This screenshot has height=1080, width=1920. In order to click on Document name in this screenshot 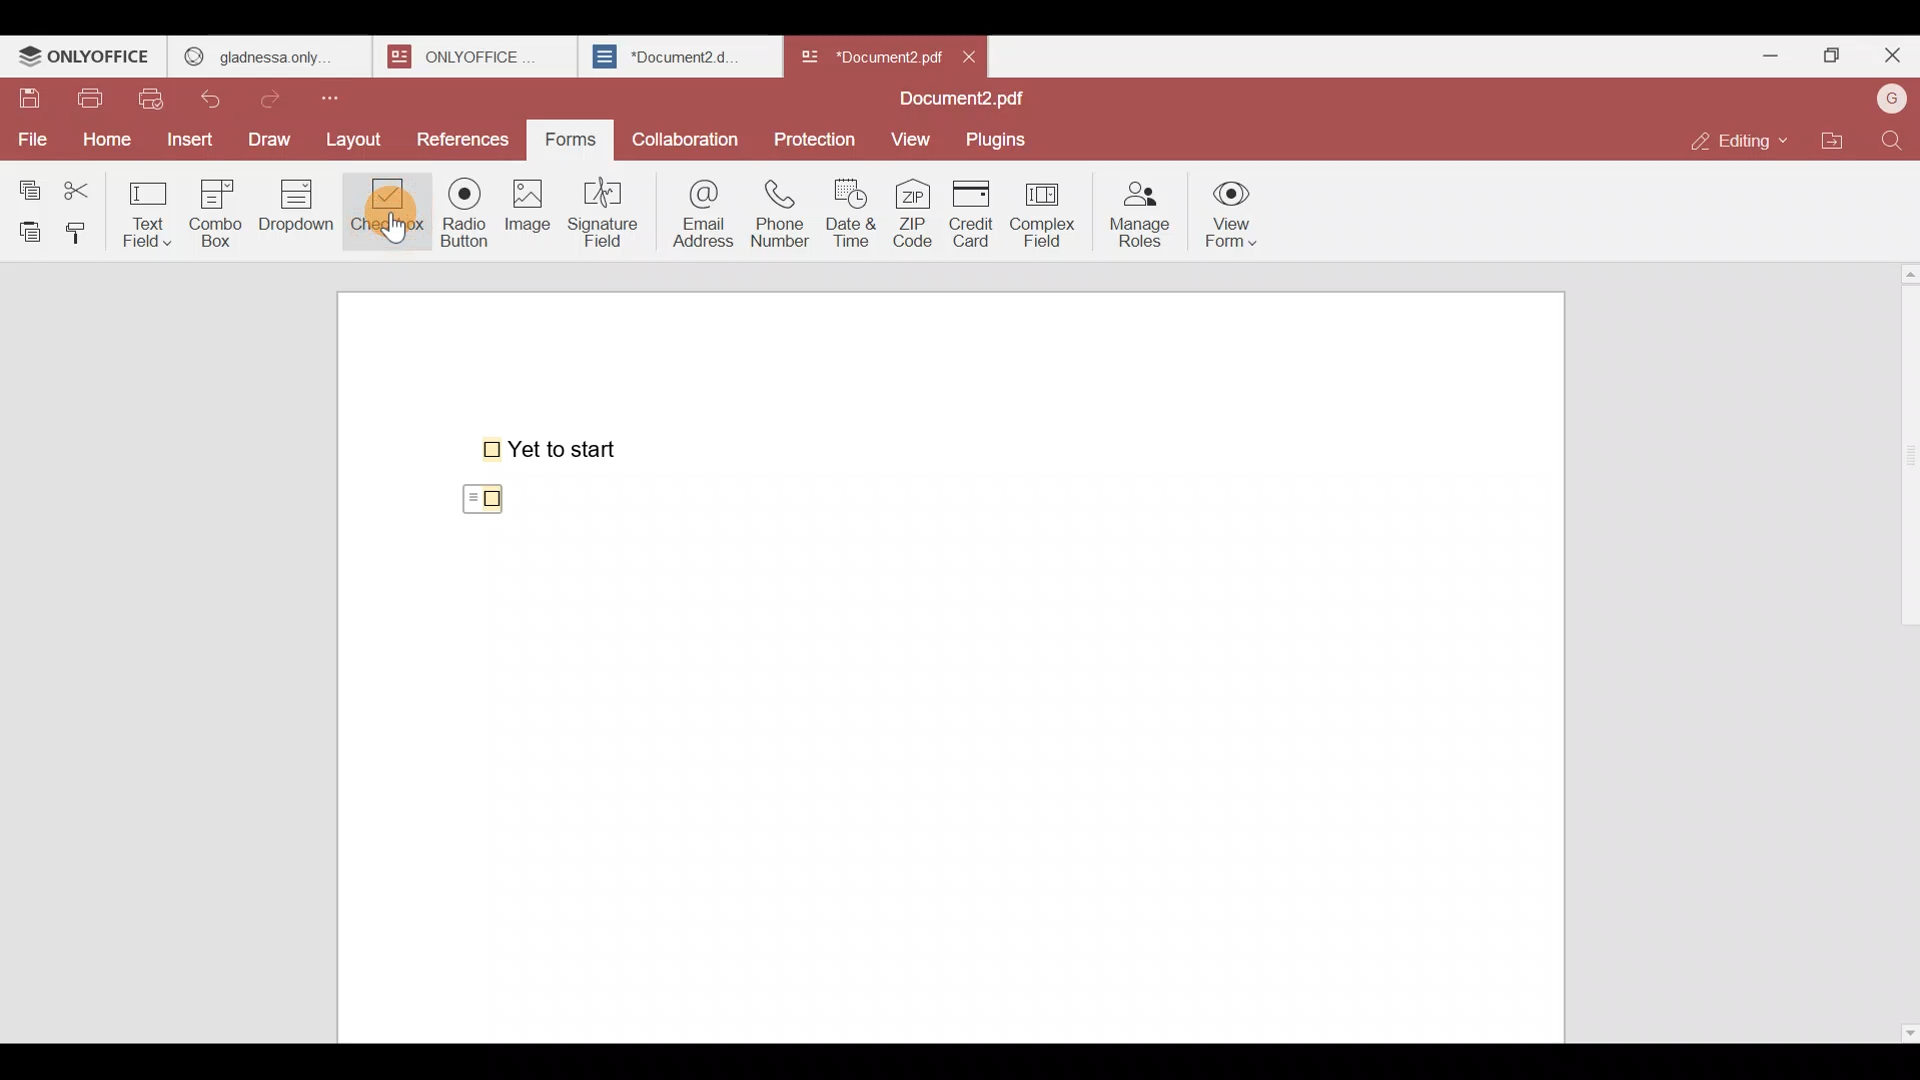, I will do `click(869, 52)`.